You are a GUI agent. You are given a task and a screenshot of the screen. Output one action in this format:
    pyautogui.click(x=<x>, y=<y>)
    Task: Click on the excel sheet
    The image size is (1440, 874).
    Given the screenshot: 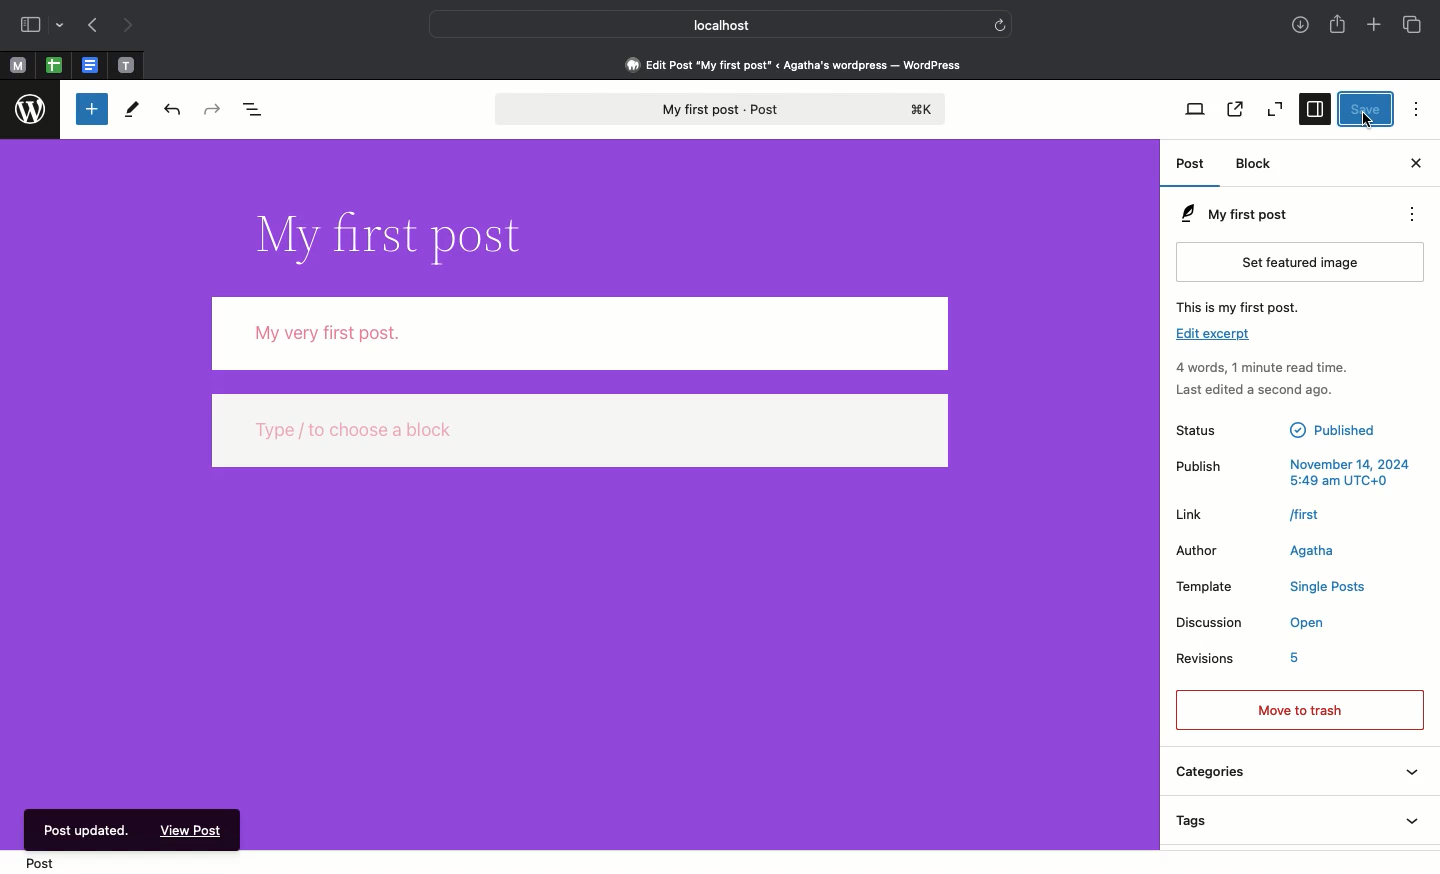 What is the action you would take?
    pyautogui.click(x=52, y=64)
    